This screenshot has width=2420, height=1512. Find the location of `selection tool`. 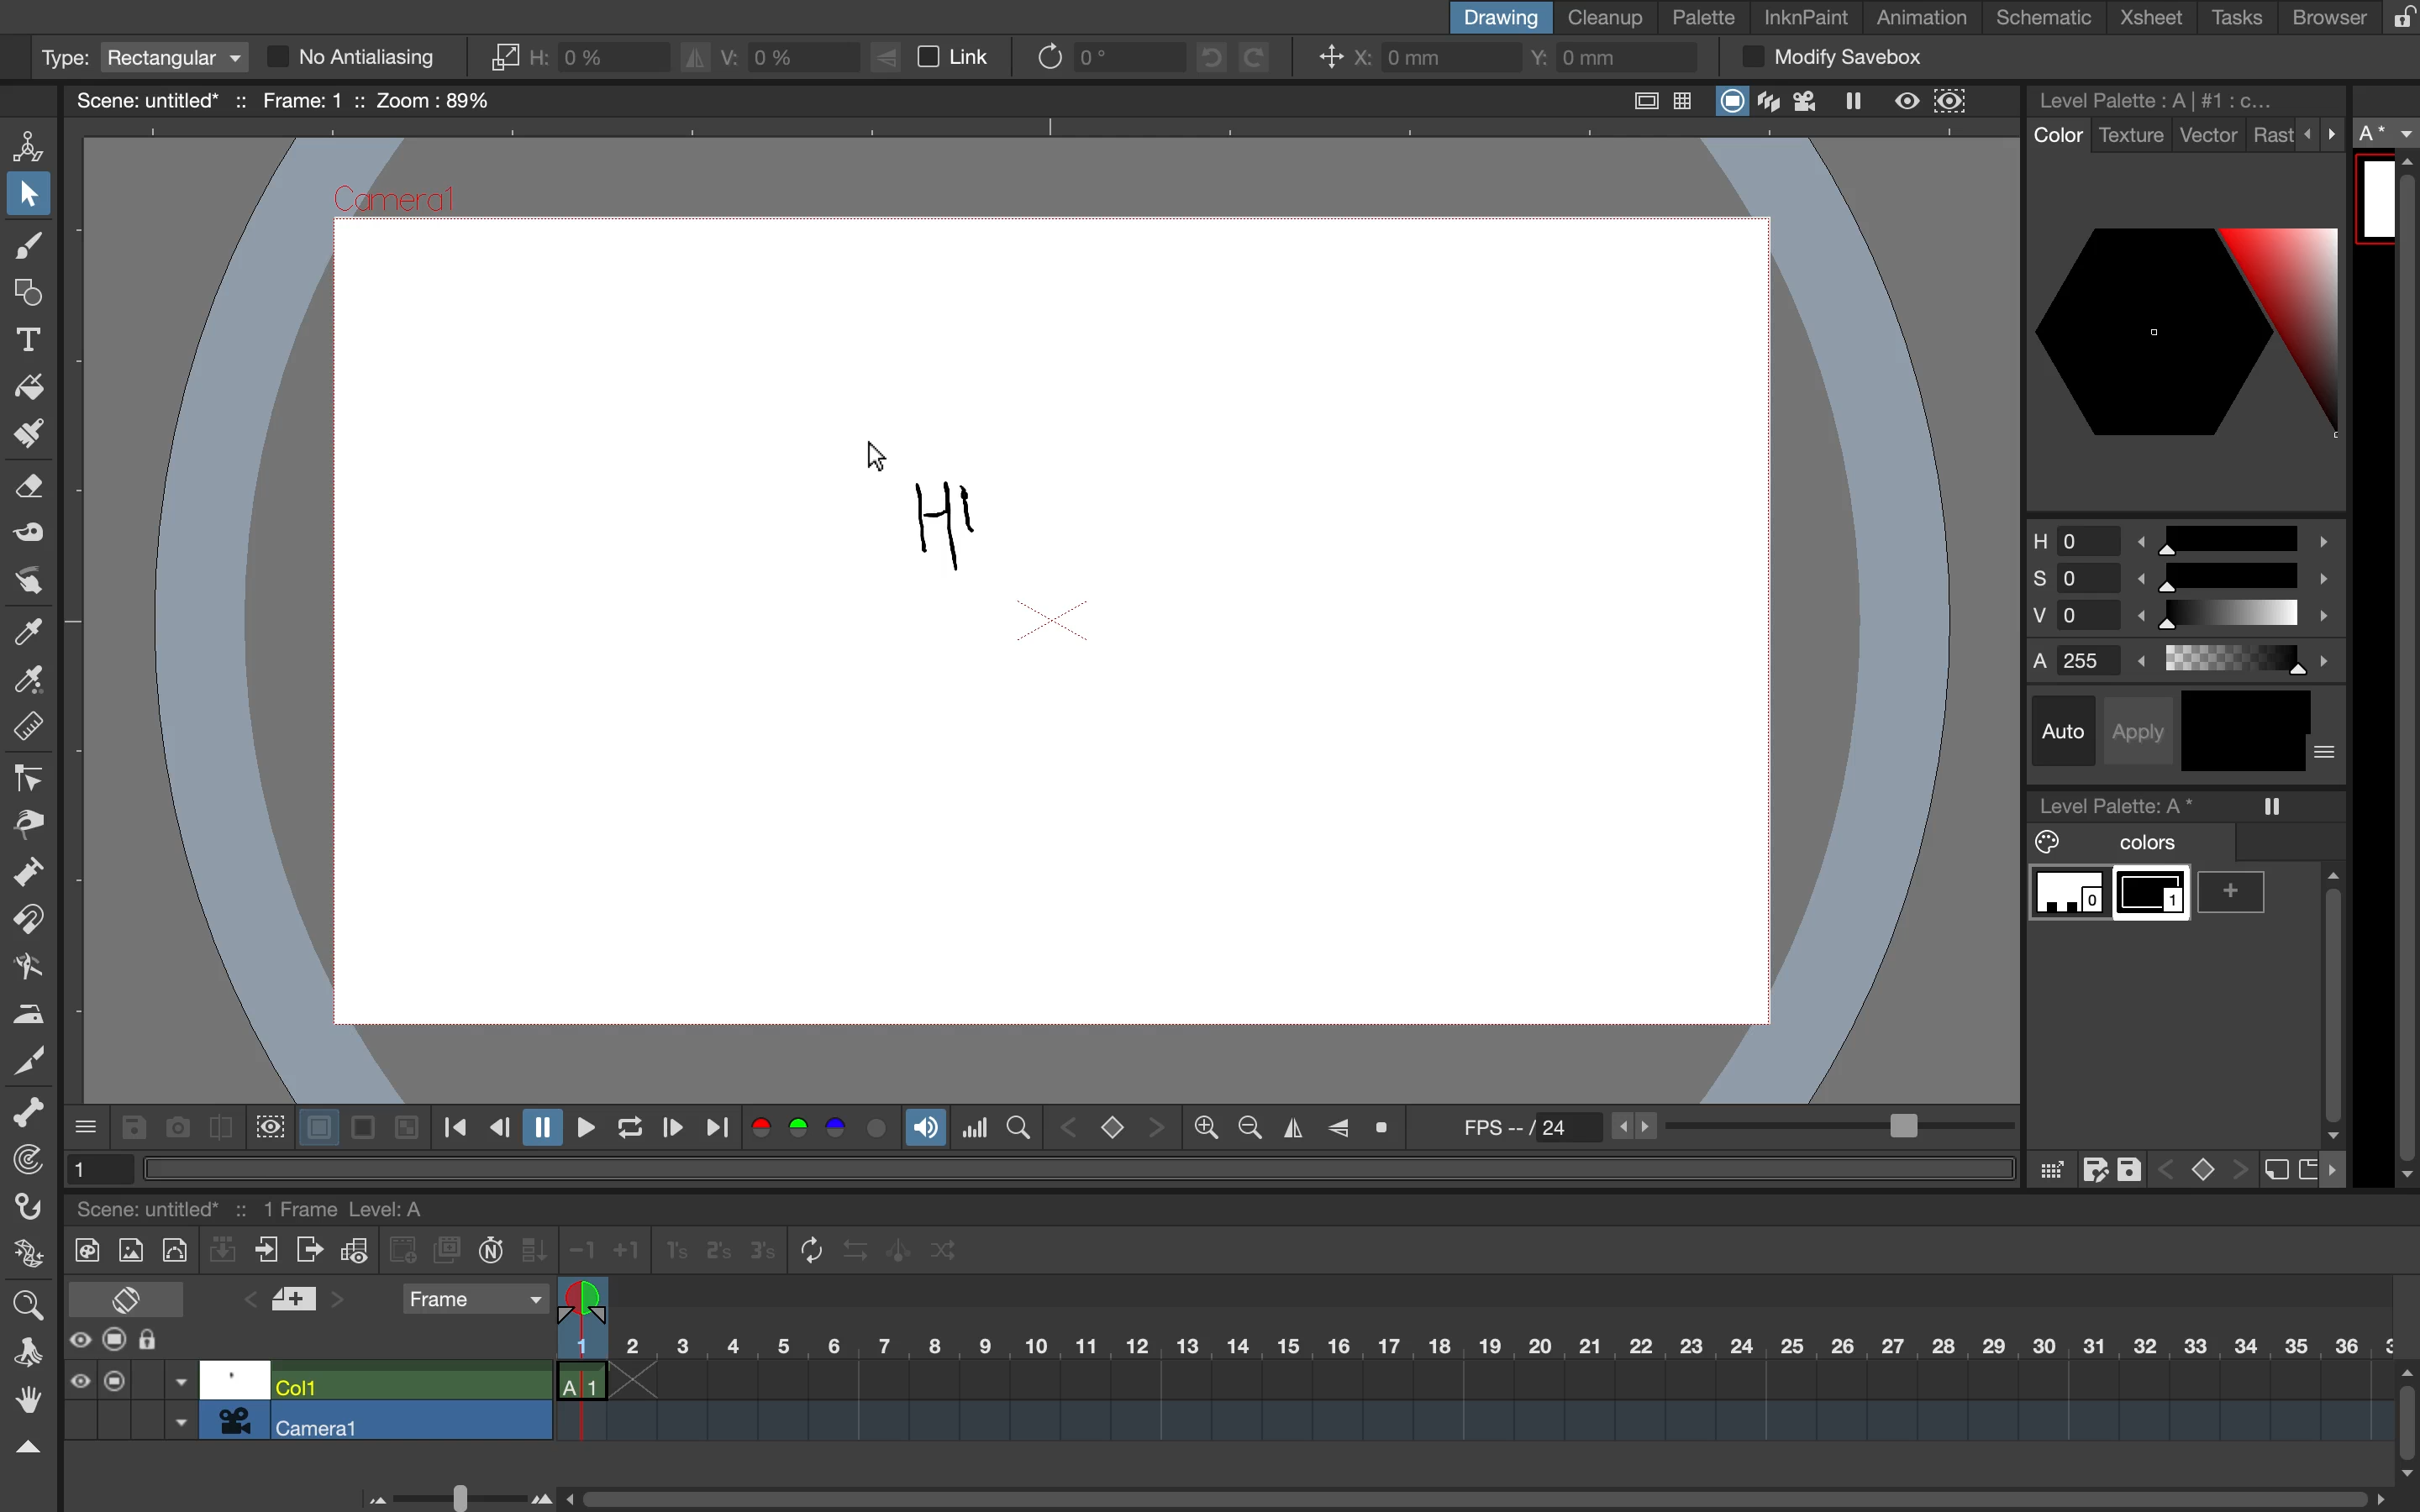

selection tool is located at coordinates (29, 198).